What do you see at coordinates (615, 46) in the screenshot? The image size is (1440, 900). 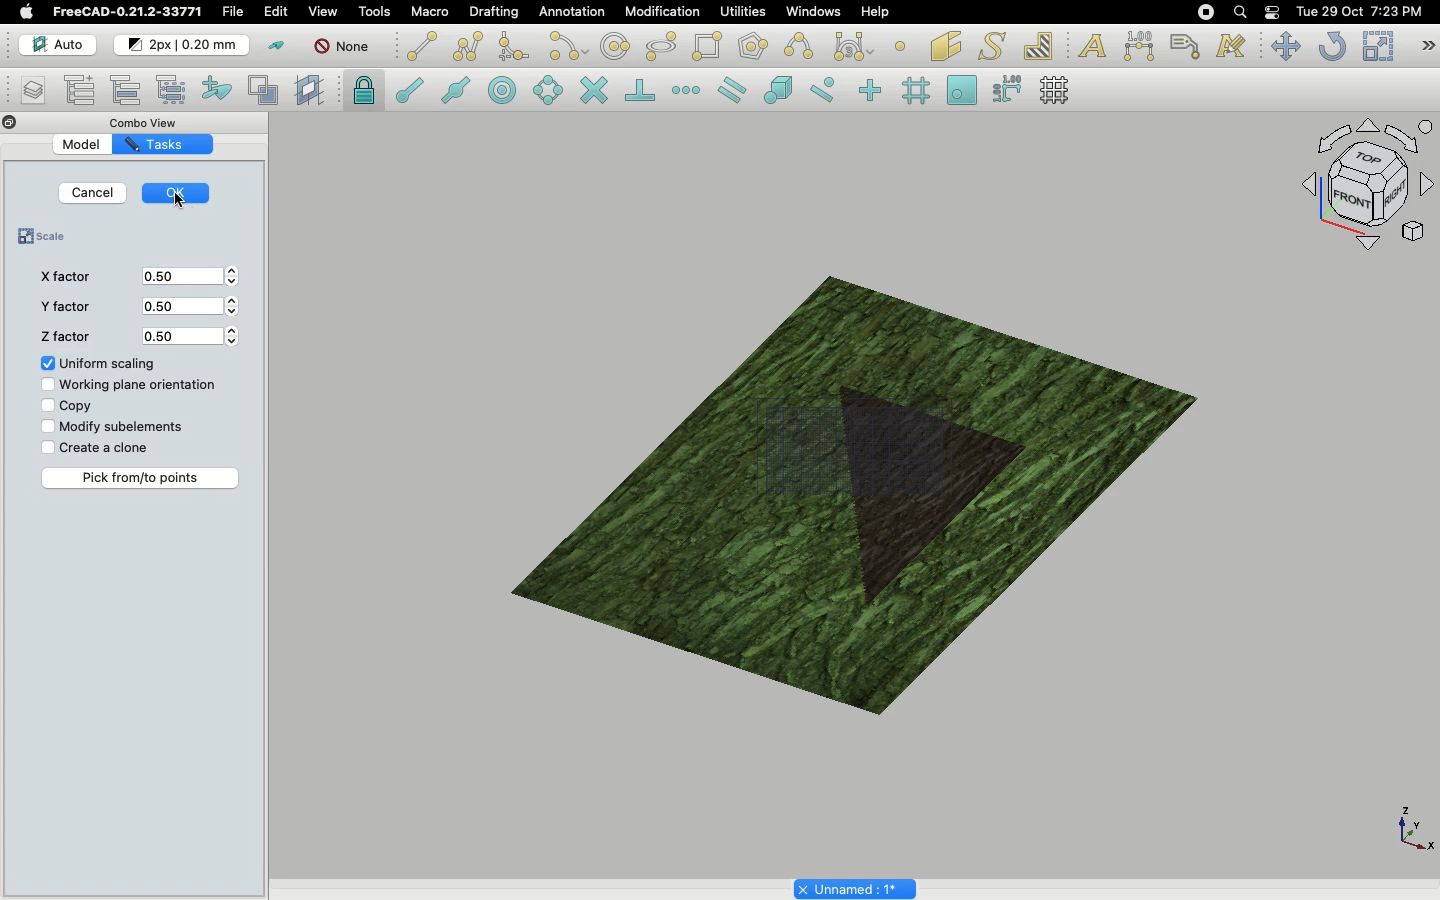 I see `Circle` at bounding box center [615, 46].